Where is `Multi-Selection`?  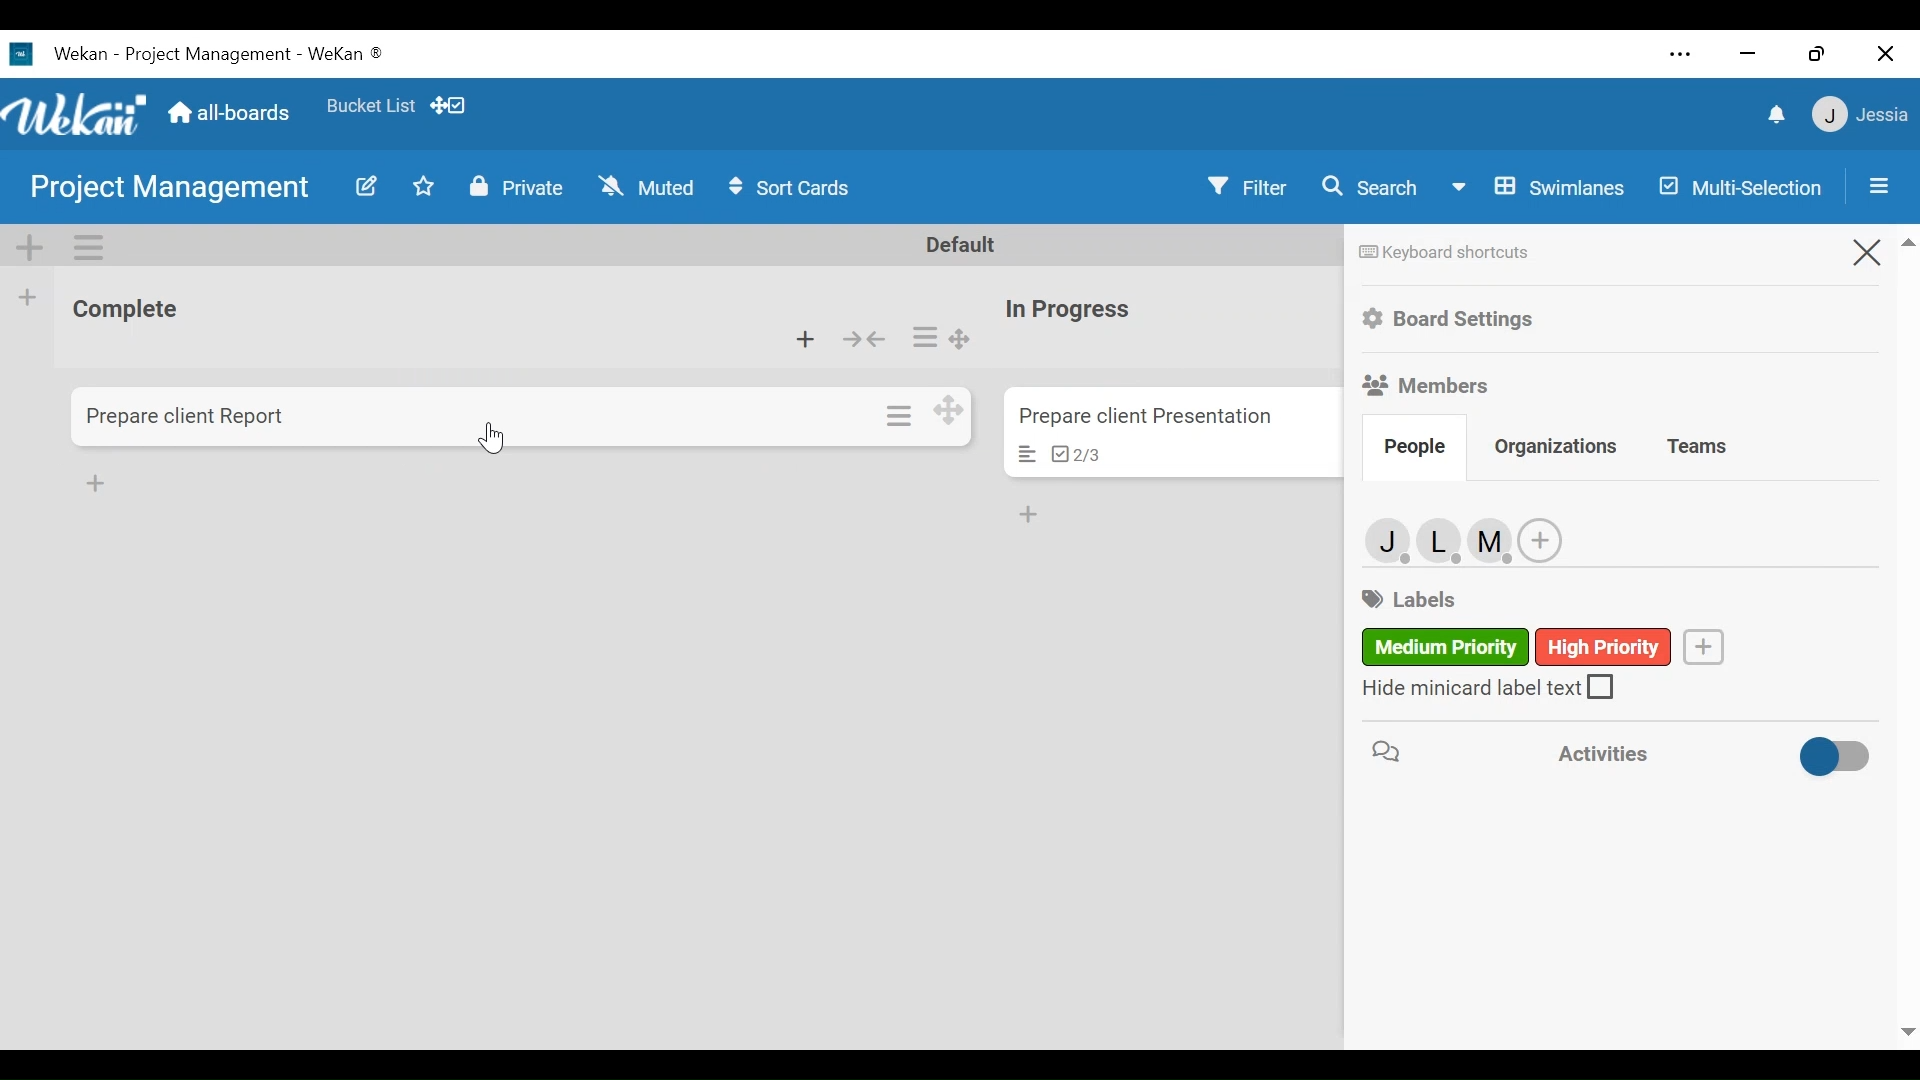 Multi-Selection is located at coordinates (1737, 187).